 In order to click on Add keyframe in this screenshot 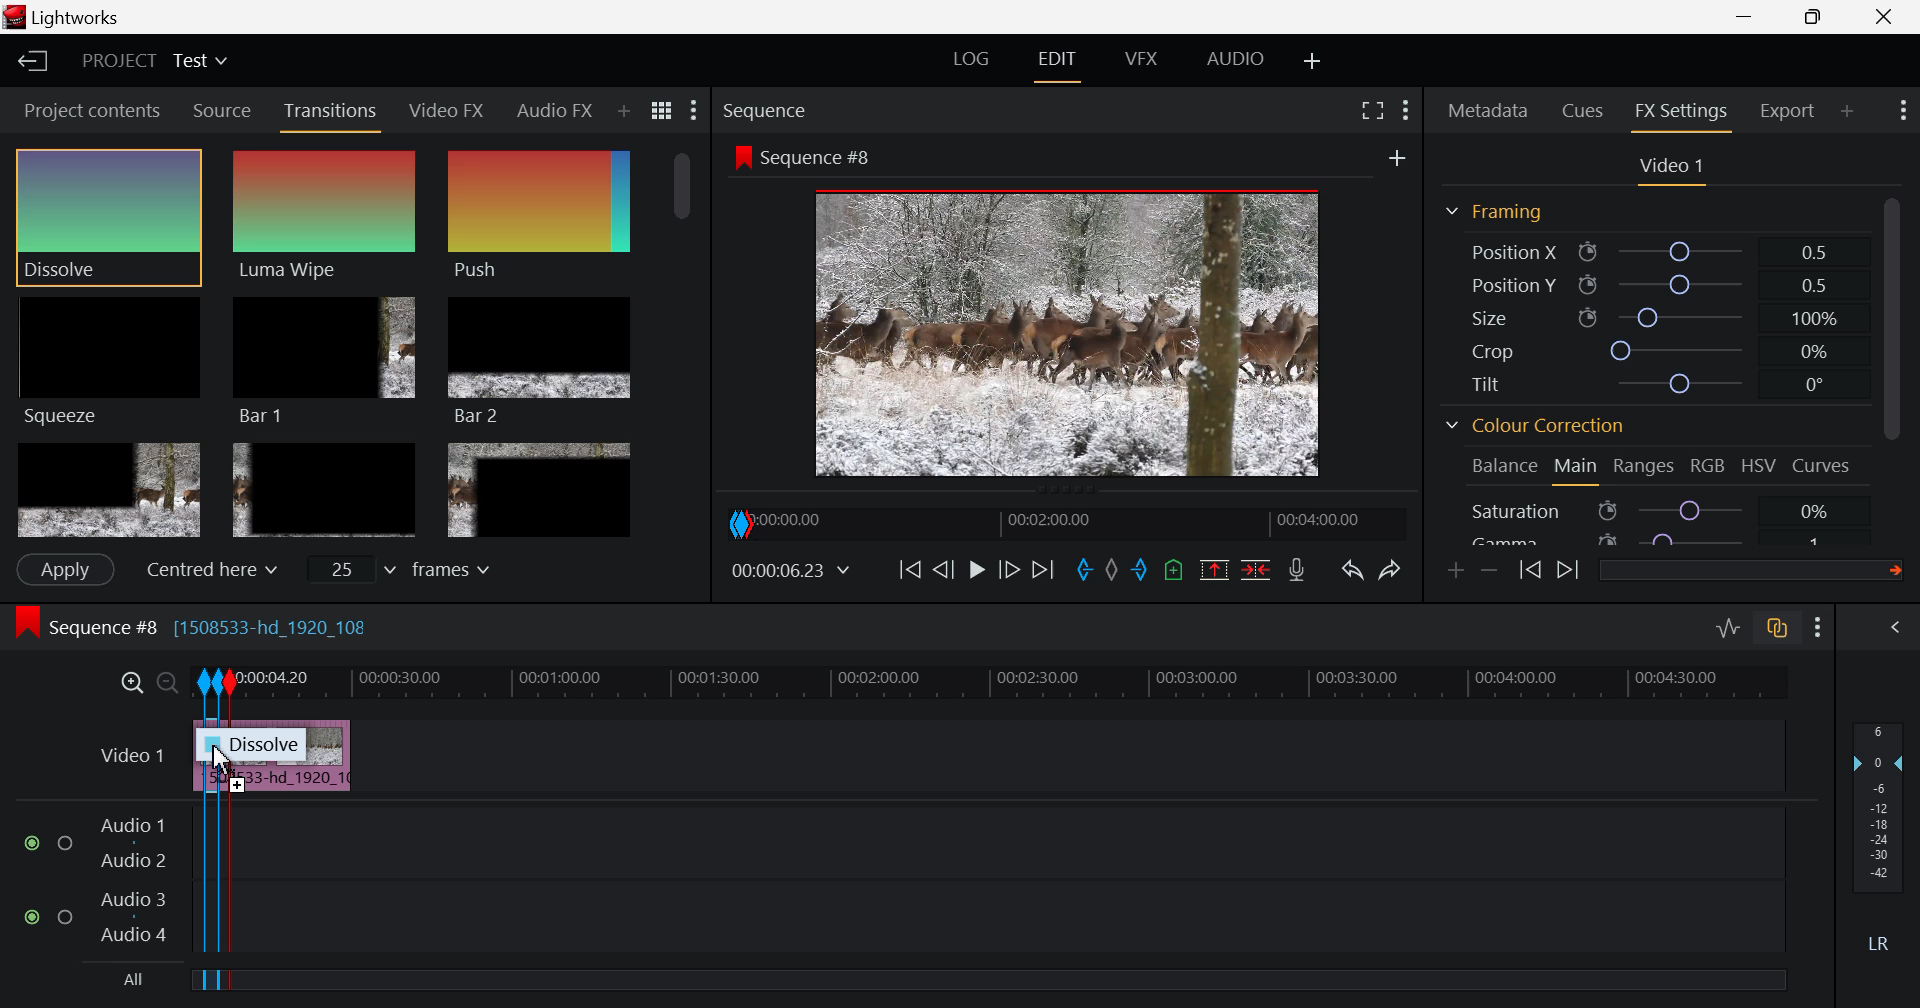, I will do `click(1458, 570)`.